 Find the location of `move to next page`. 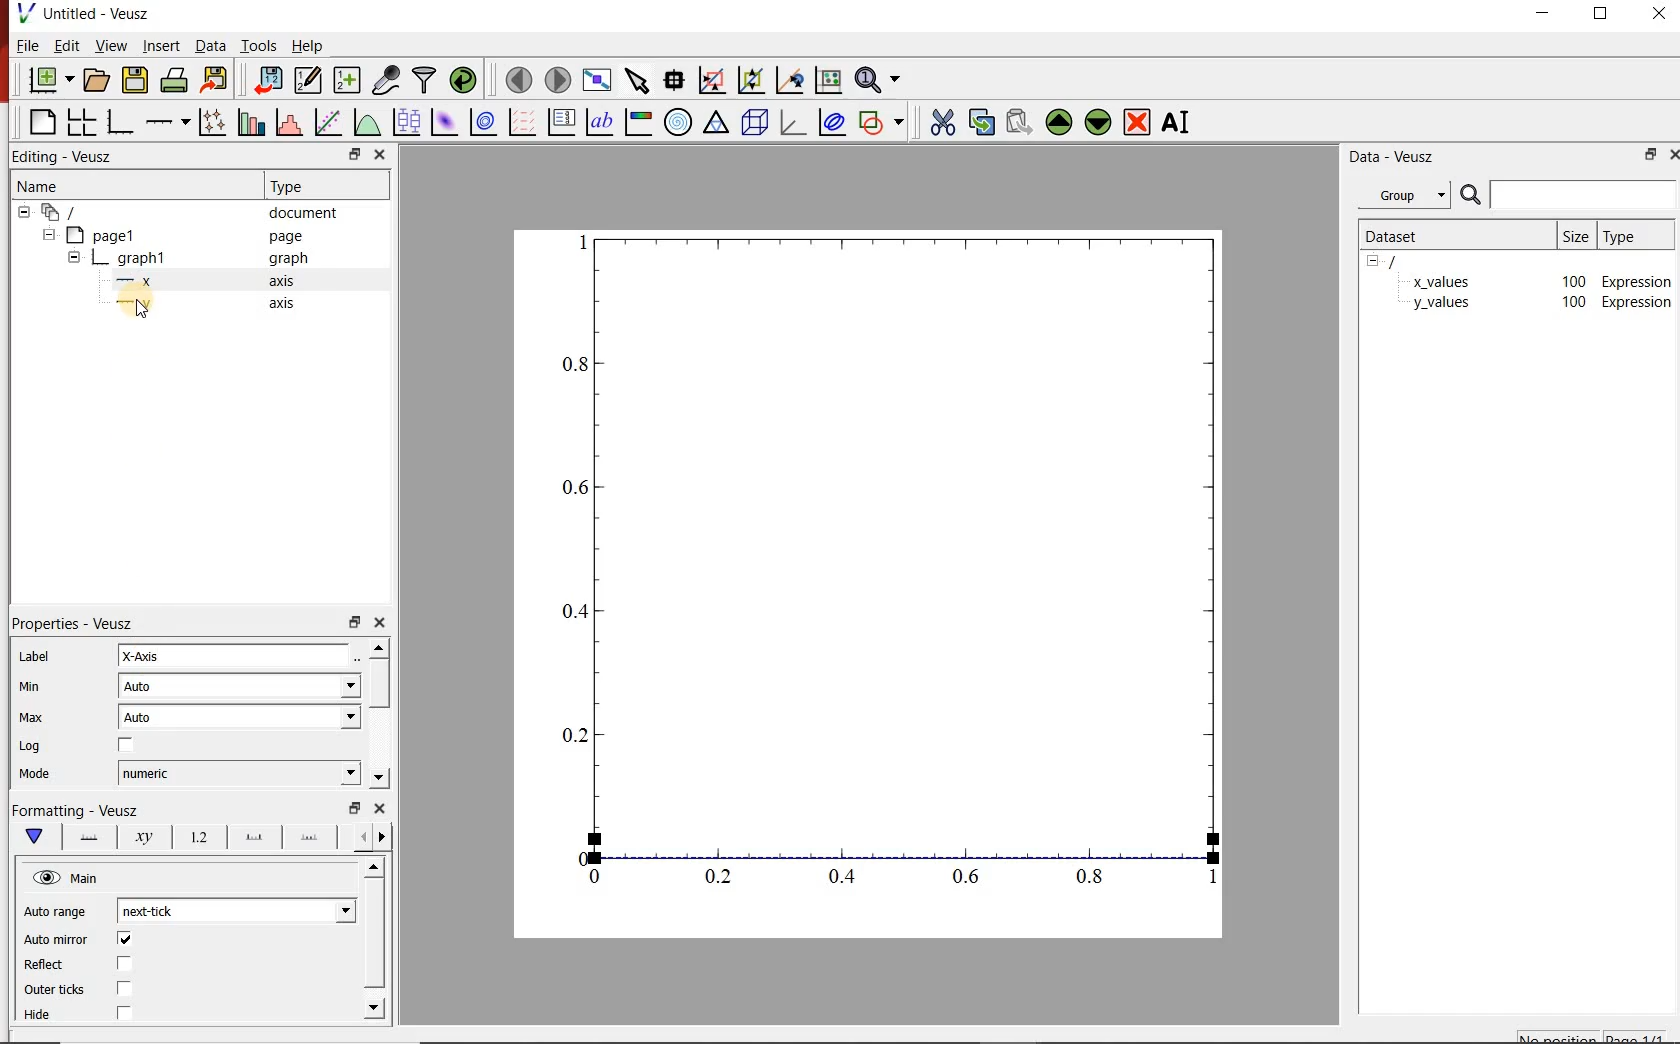

move to next page is located at coordinates (559, 80).